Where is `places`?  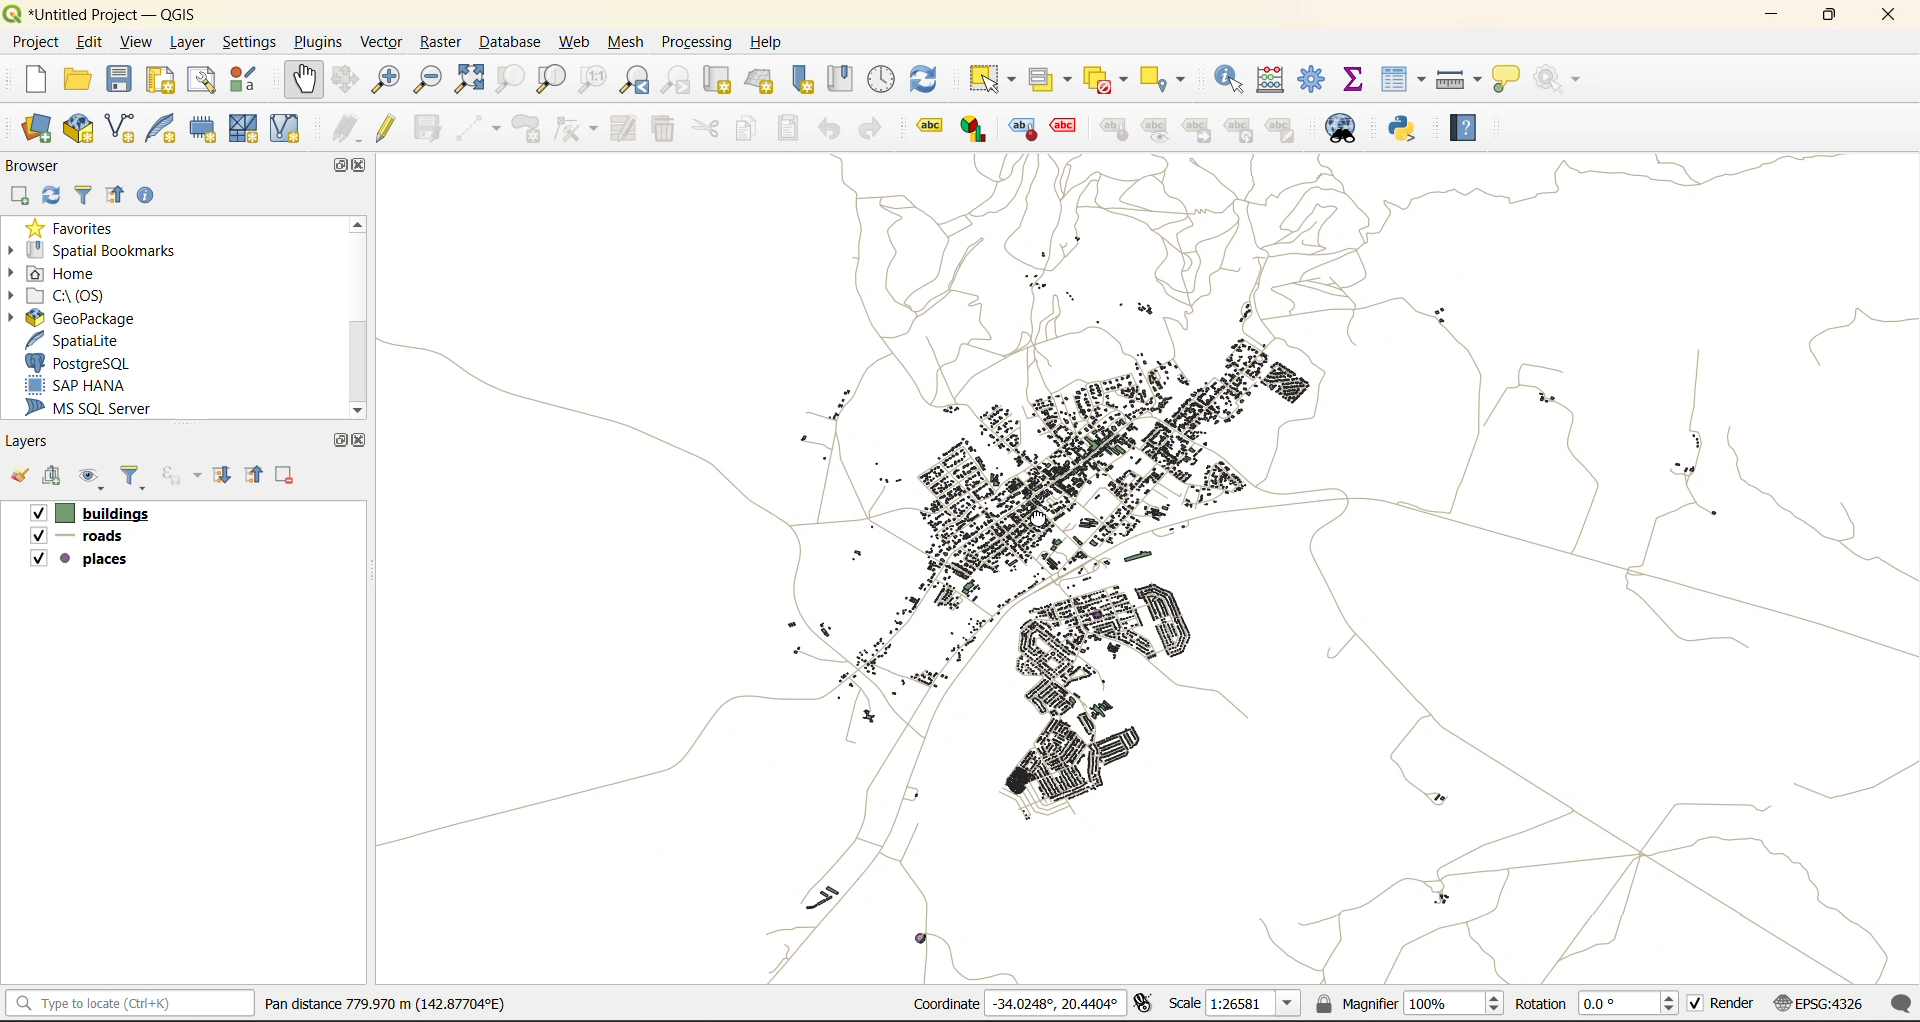 places is located at coordinates (84, 561).